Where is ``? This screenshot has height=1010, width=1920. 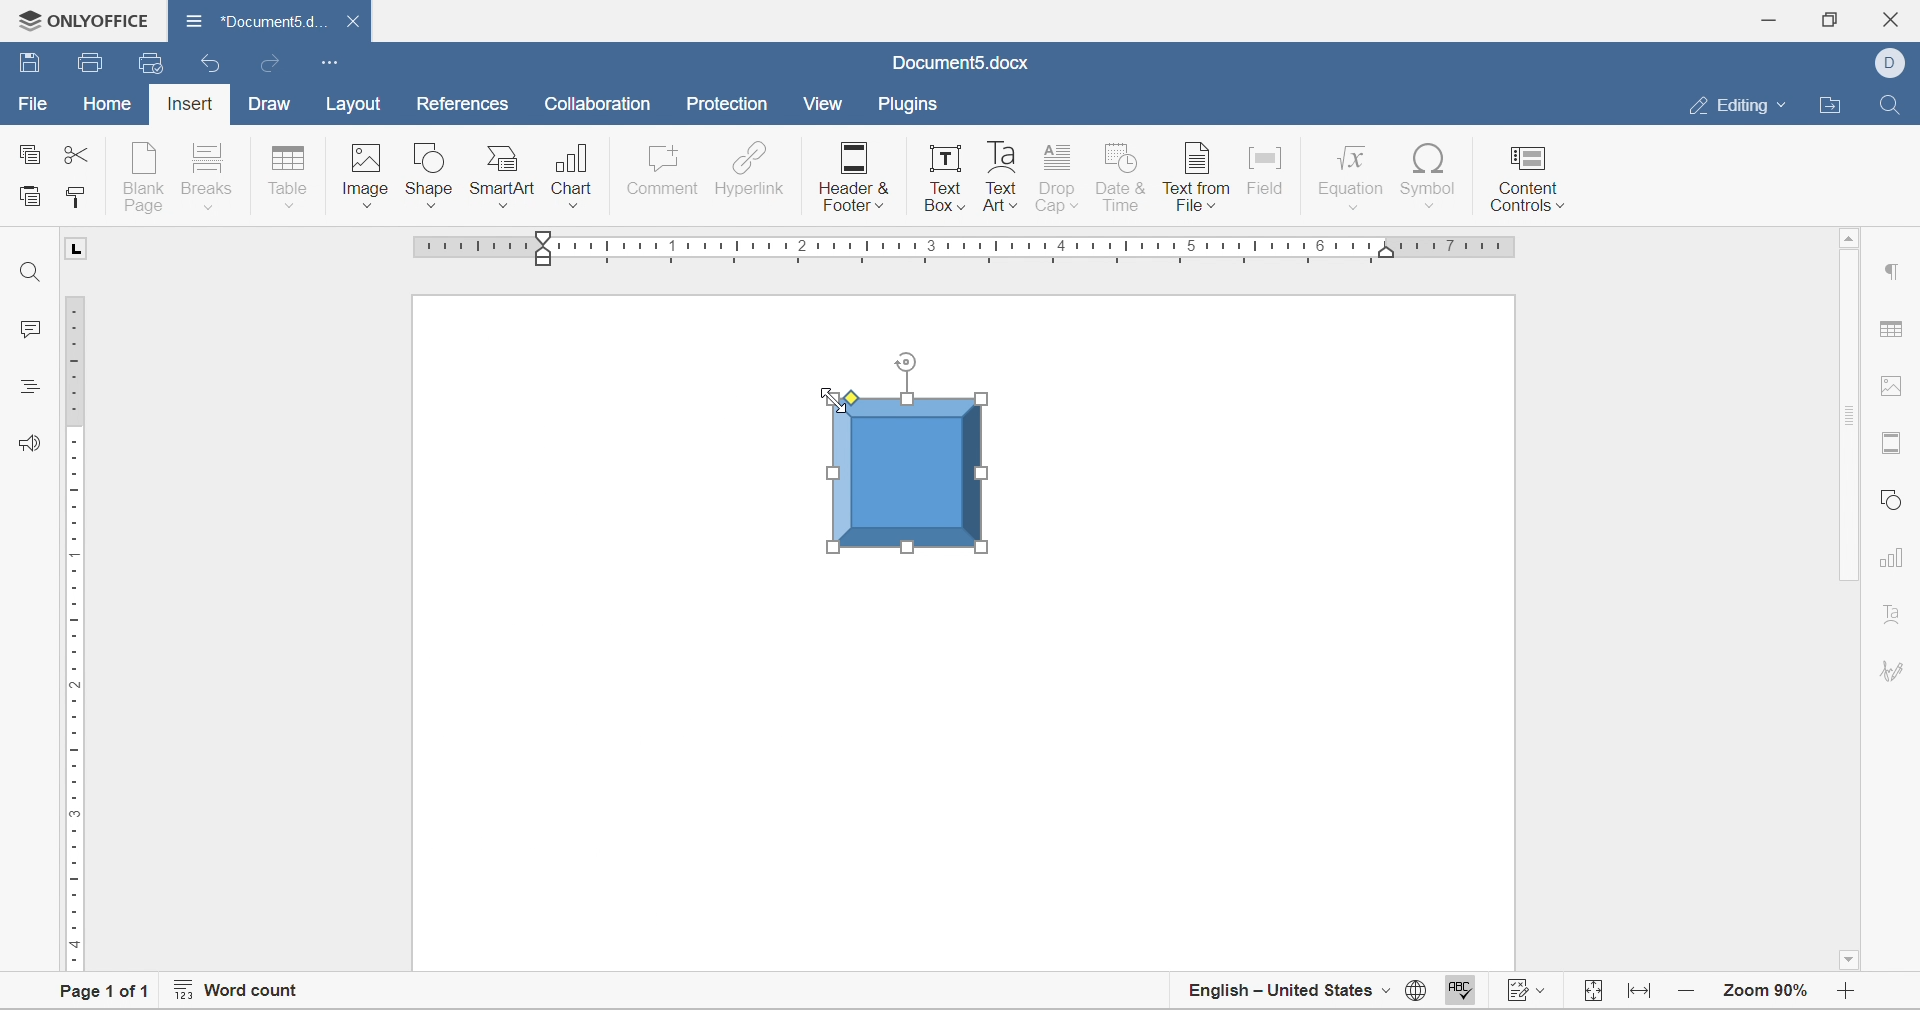  is located at coordinates (575, 206).